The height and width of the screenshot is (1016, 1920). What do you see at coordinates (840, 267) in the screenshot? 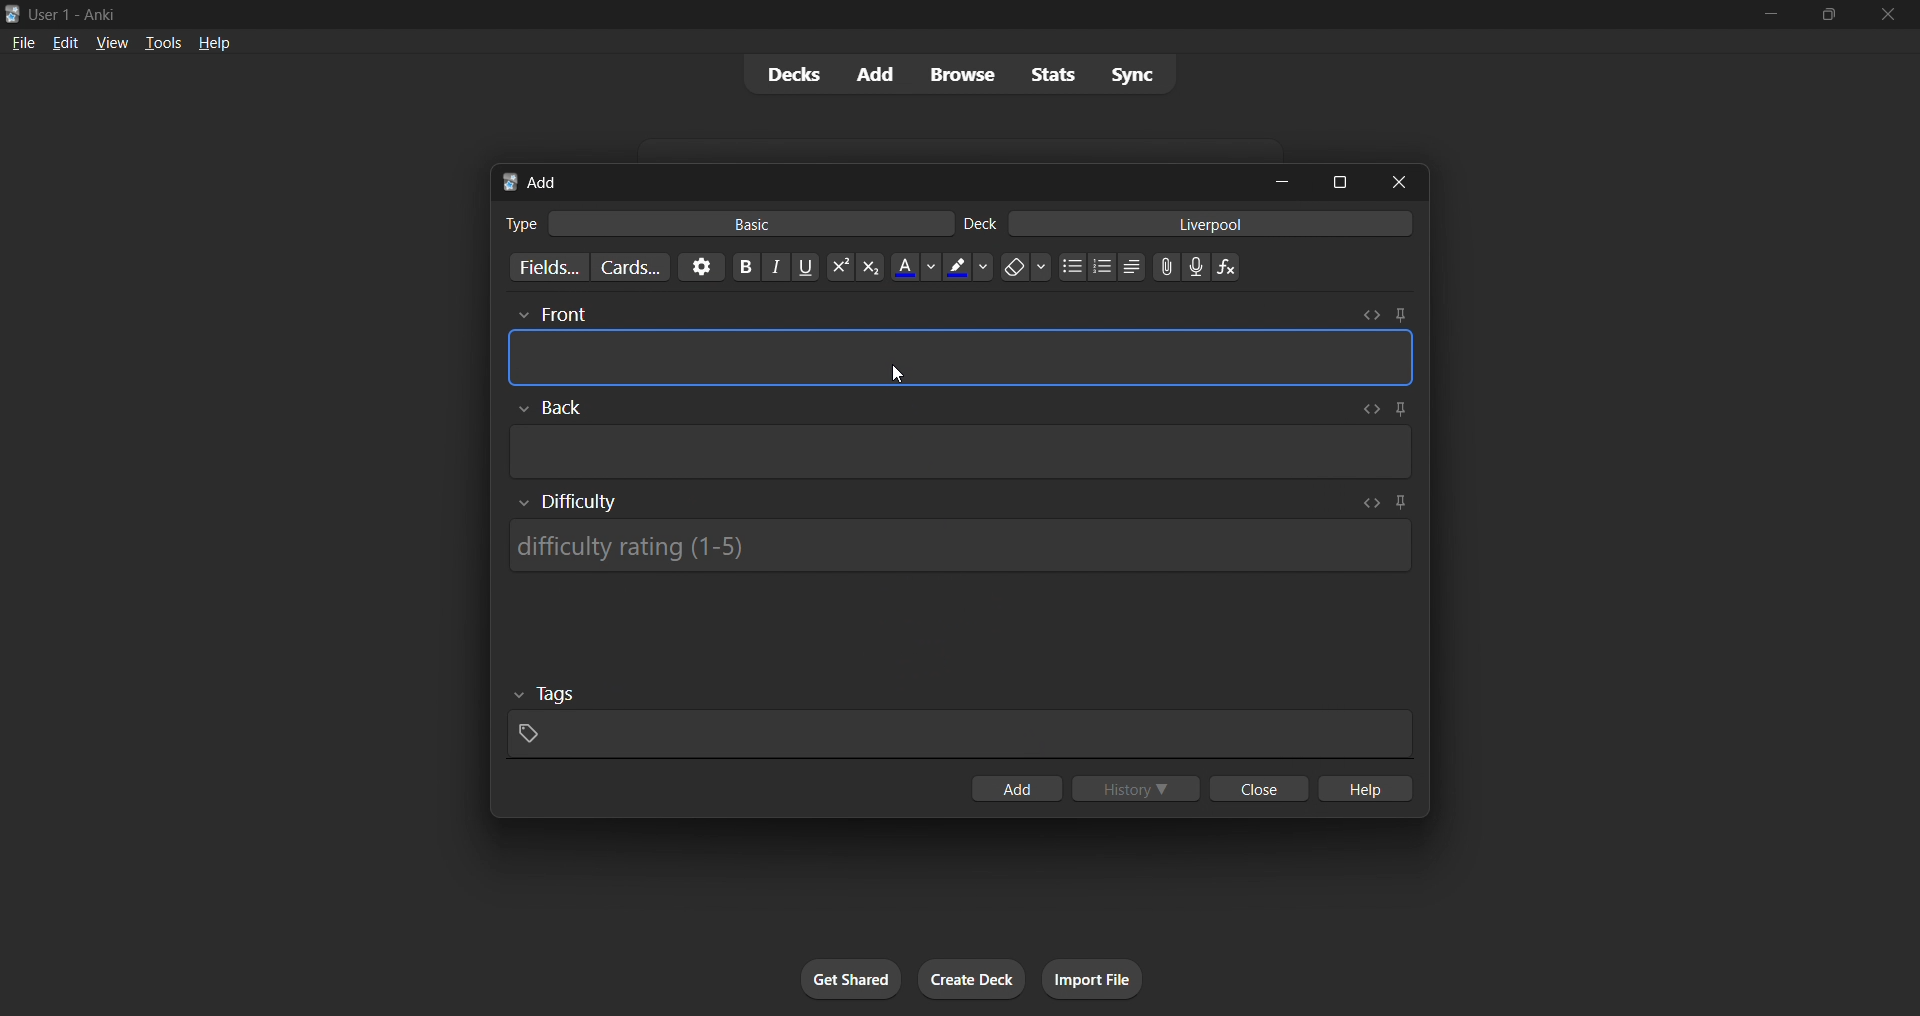
I see `Superscript` at bounding box center [840, 267].